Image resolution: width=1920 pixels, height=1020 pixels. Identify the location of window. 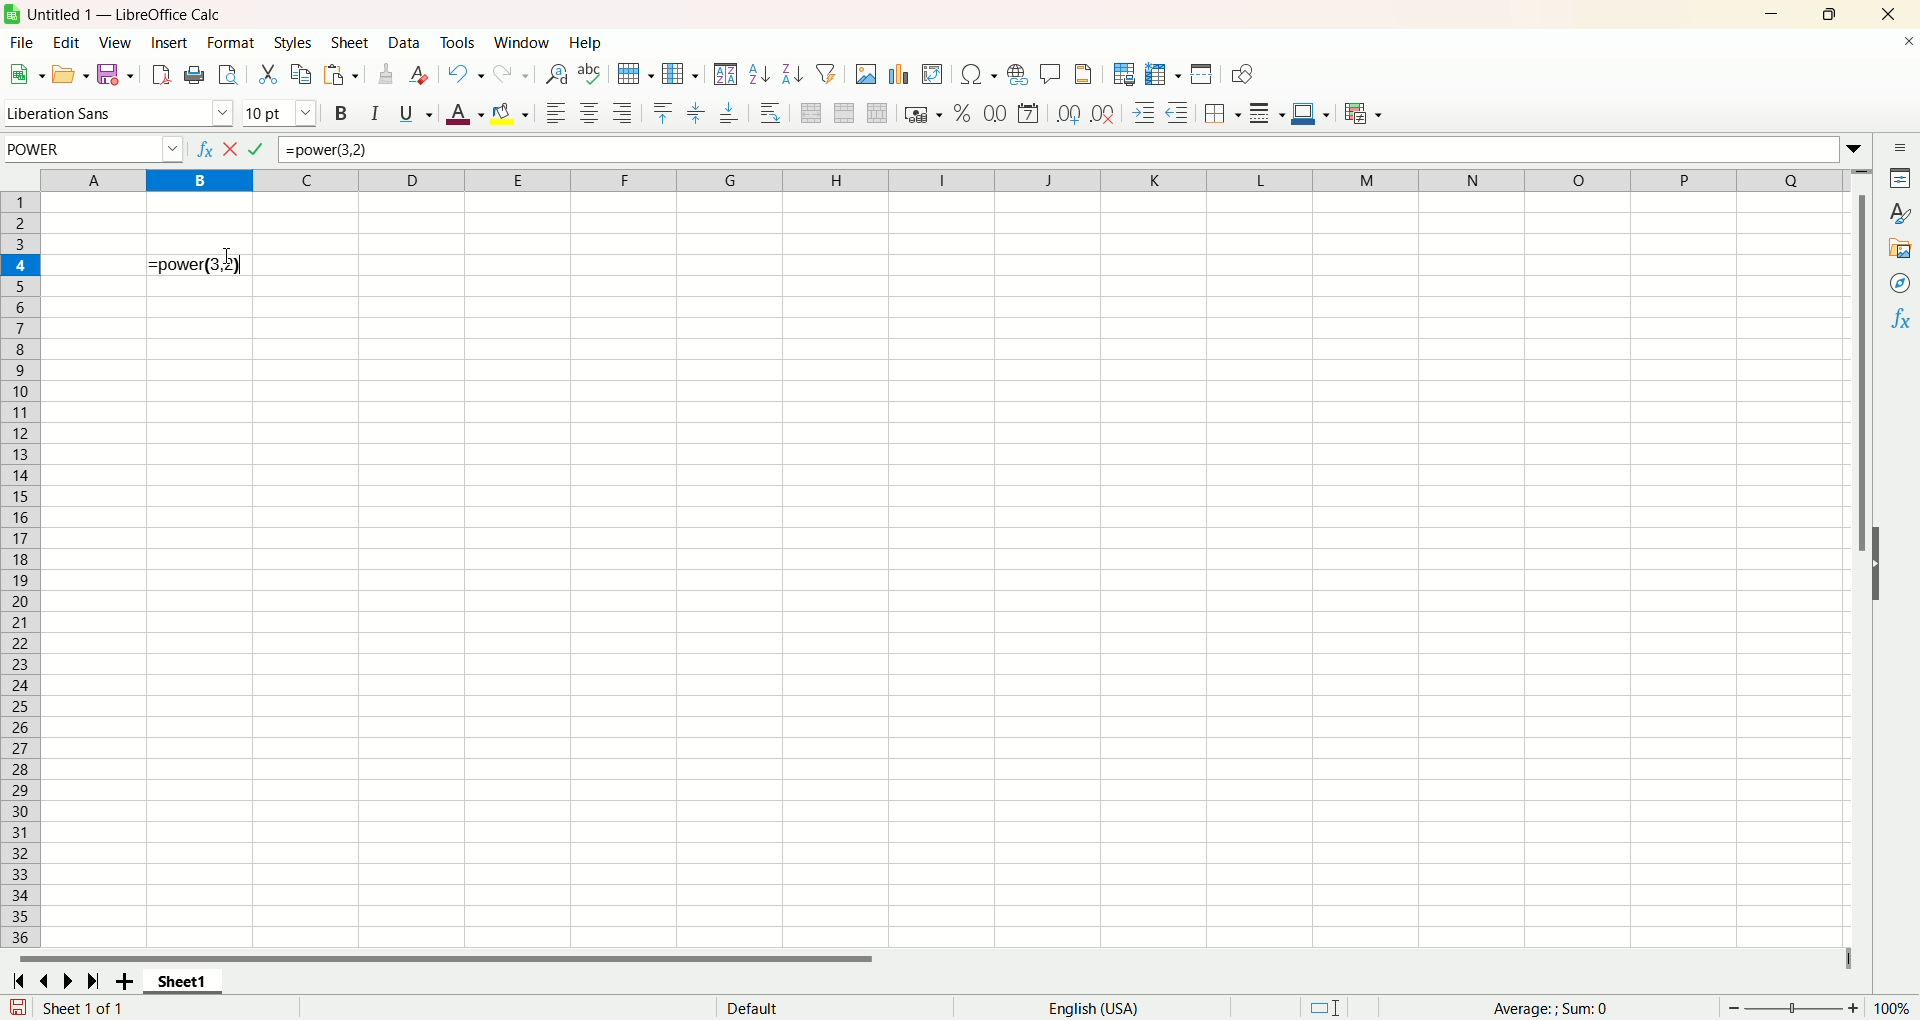
(523, 43).